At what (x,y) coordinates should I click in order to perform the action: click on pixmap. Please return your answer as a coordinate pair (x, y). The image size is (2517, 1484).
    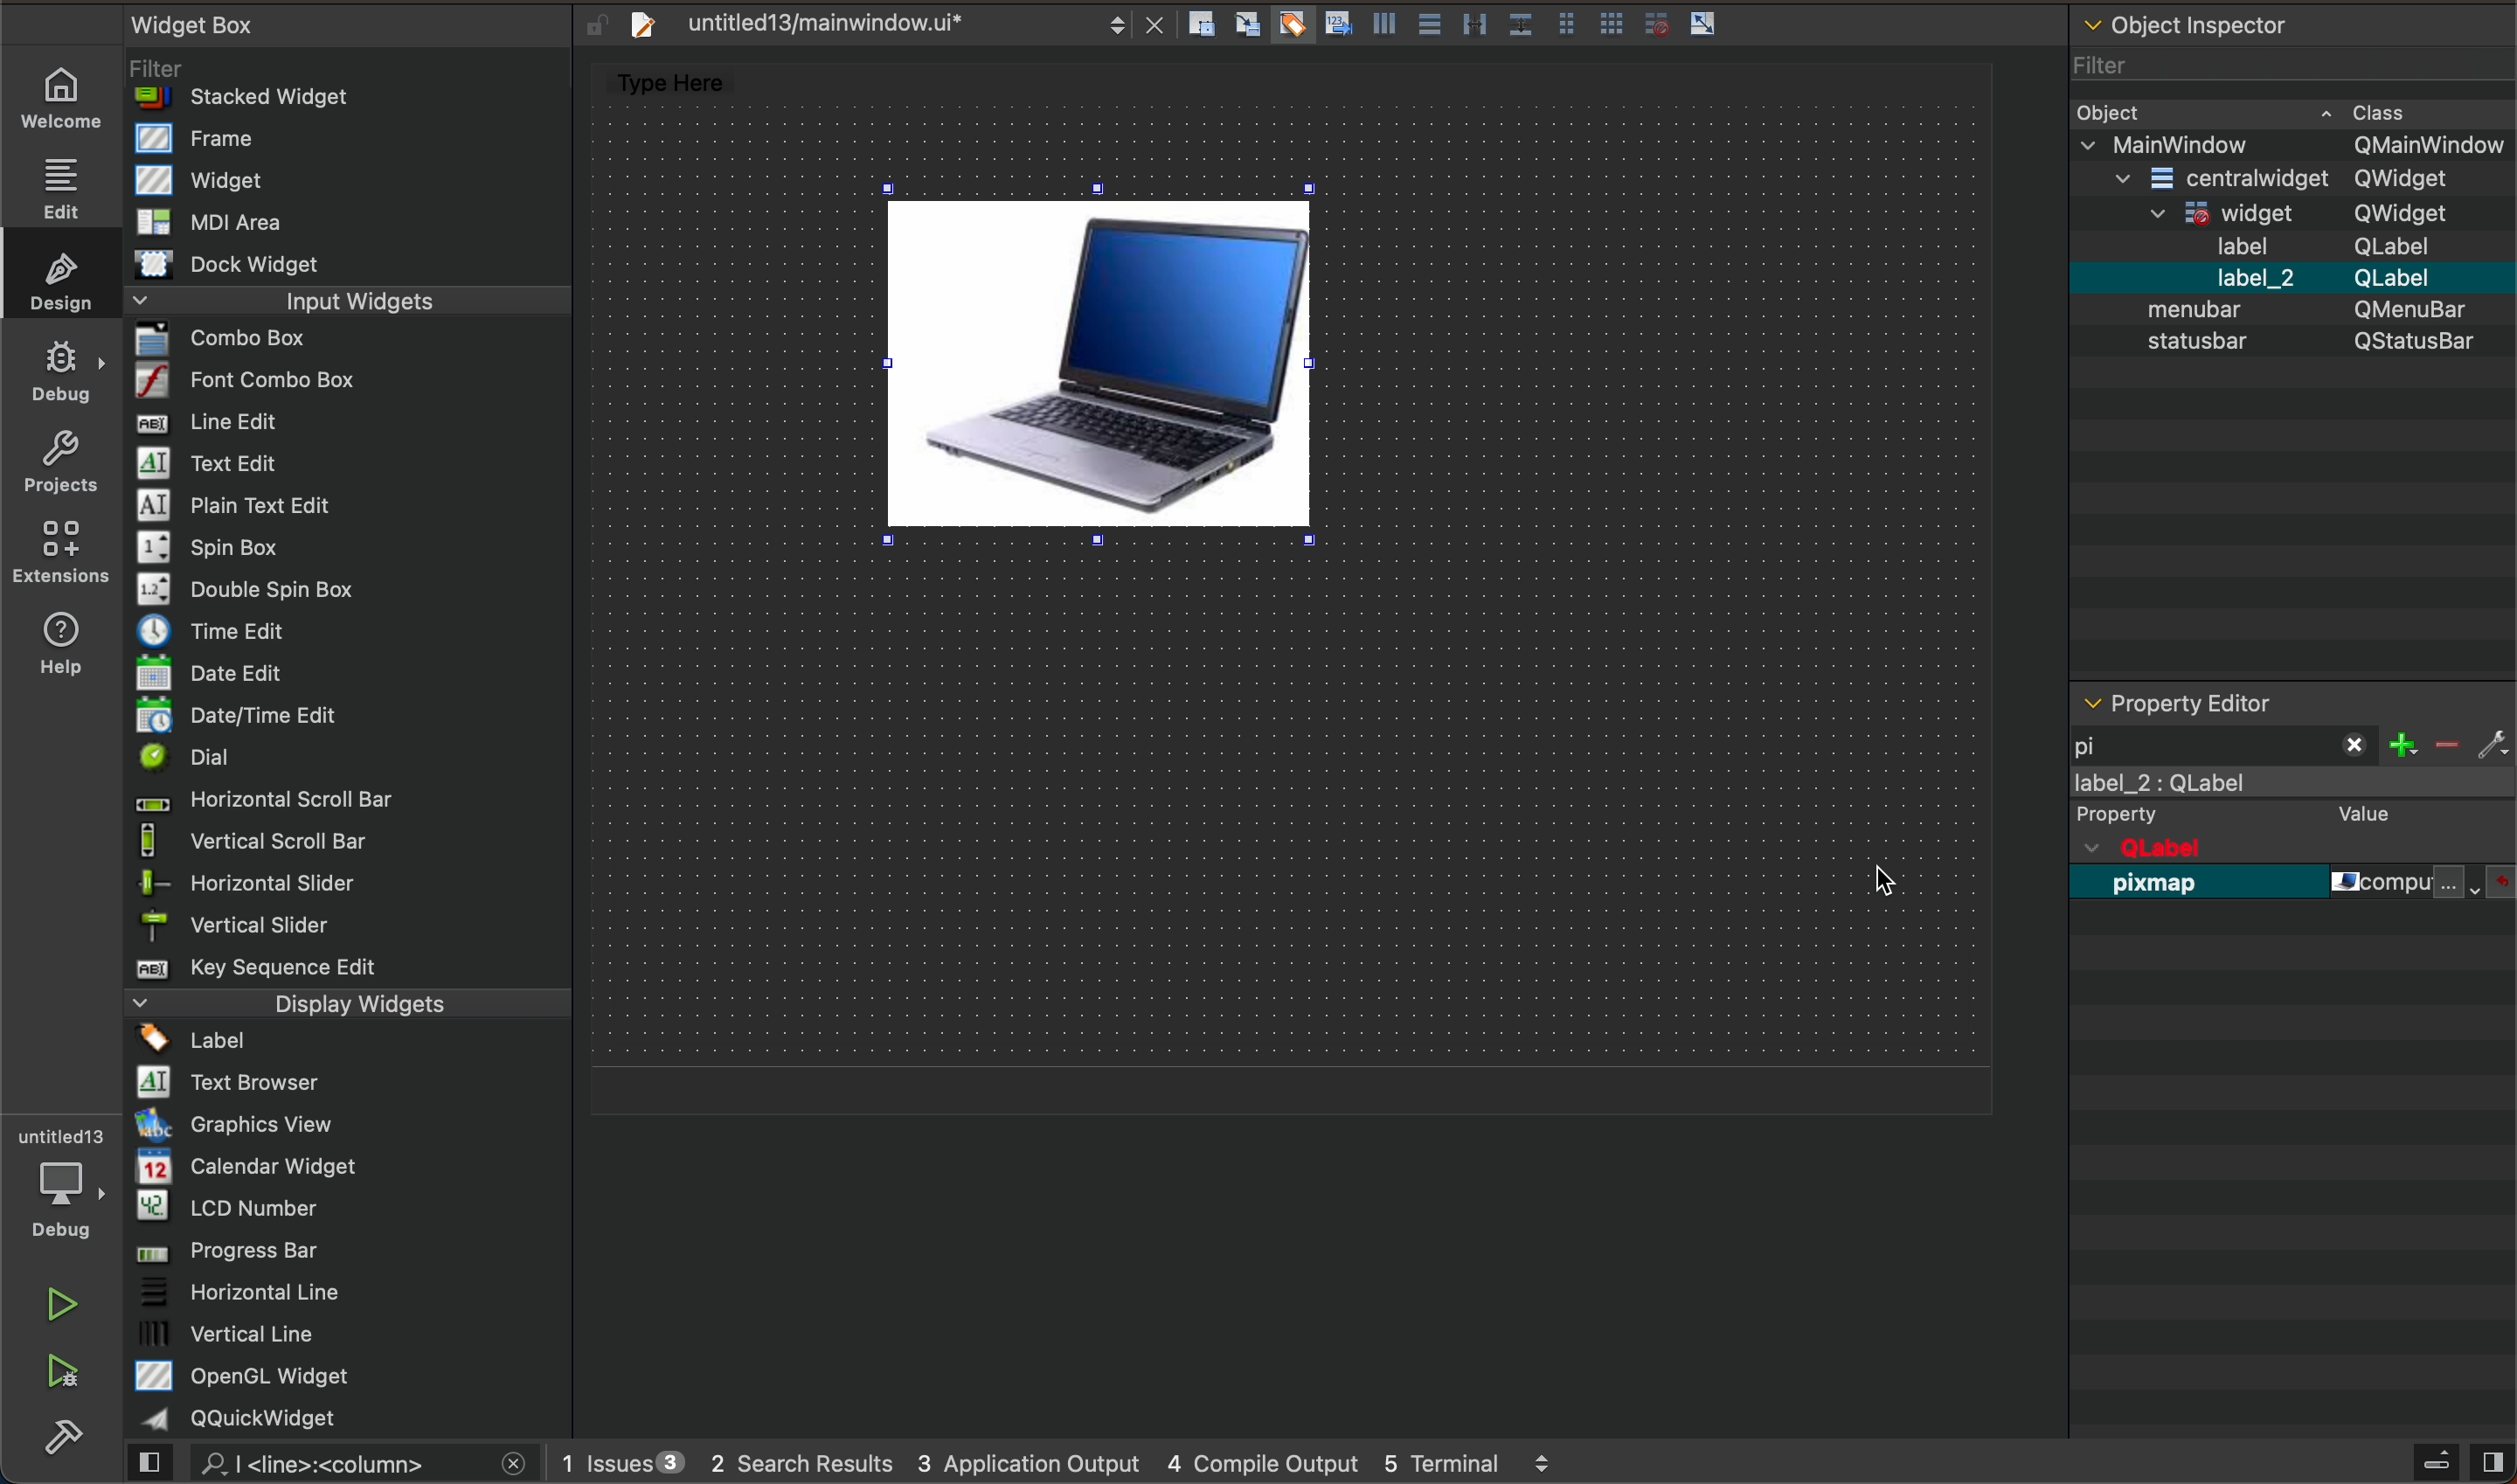
    Looking at the image, I should click on (2160, 894).